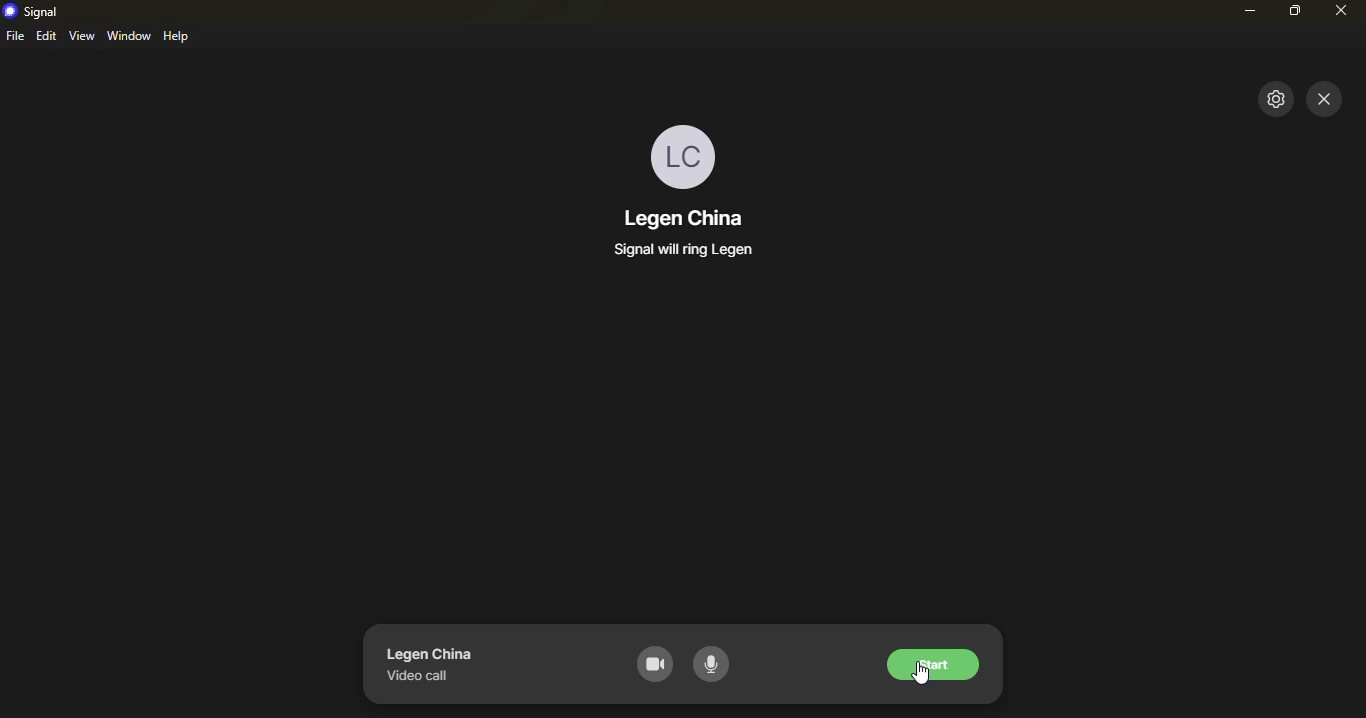 The width and height of the screenshot is (1366, 718). What do you see at coordinates (654, 664) in the screenshot?
I see `video` at bounding box center [654, 664].